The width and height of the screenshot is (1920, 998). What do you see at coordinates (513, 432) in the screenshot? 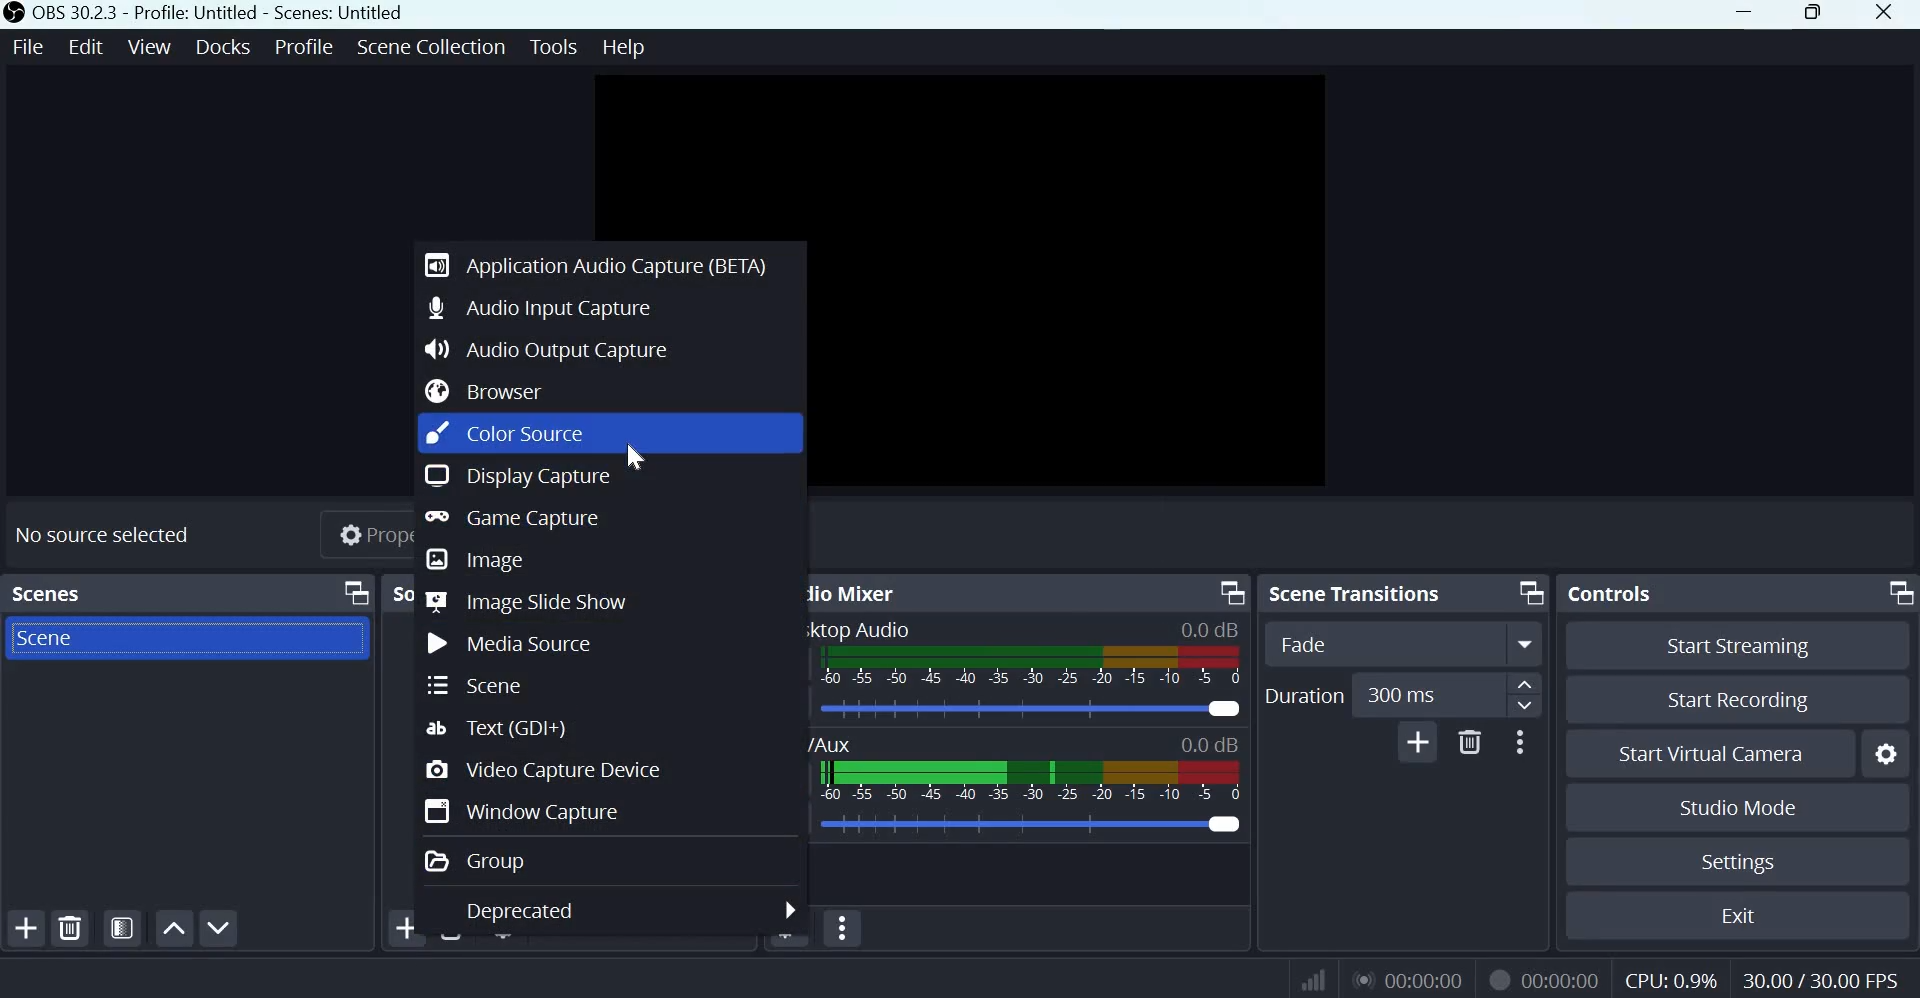
I see `Color source` at bounding box center [513, 432].